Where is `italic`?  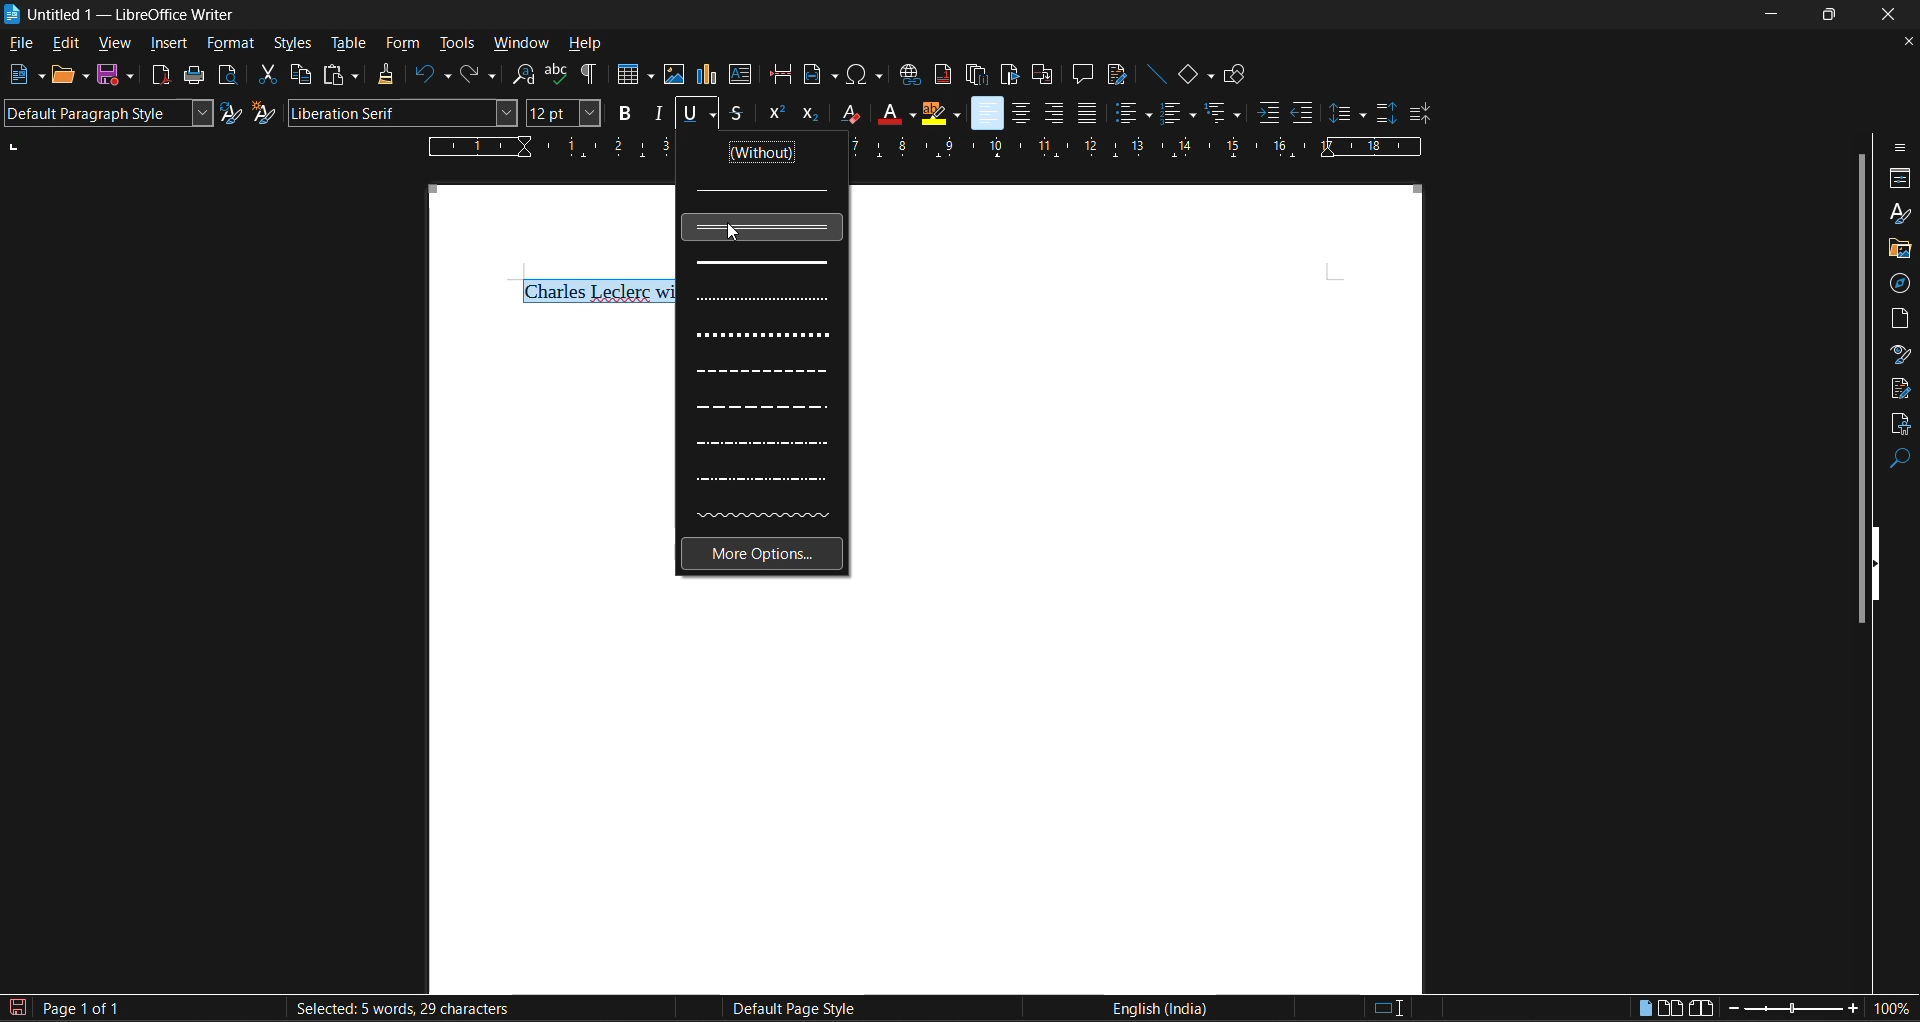
italic is located at coordinates (657, 112).